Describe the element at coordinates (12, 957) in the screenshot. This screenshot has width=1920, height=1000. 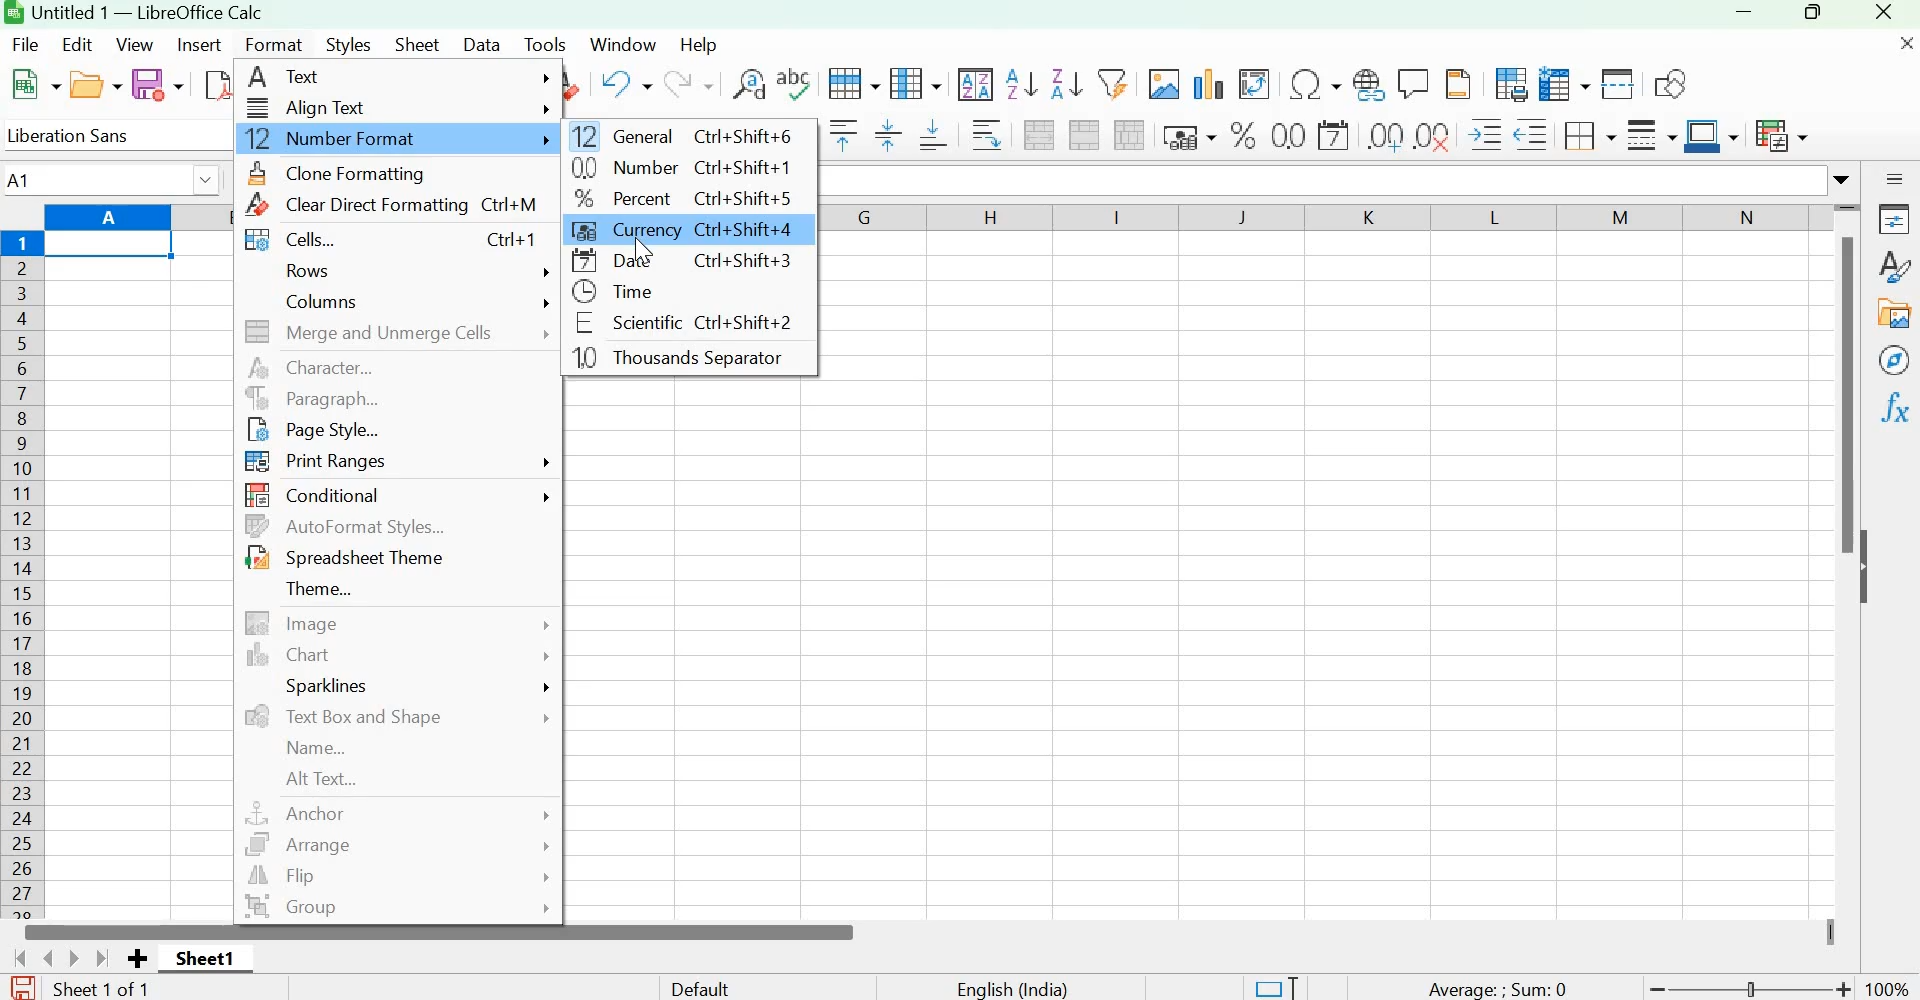
I see `Scroll to first sheet` at that location.